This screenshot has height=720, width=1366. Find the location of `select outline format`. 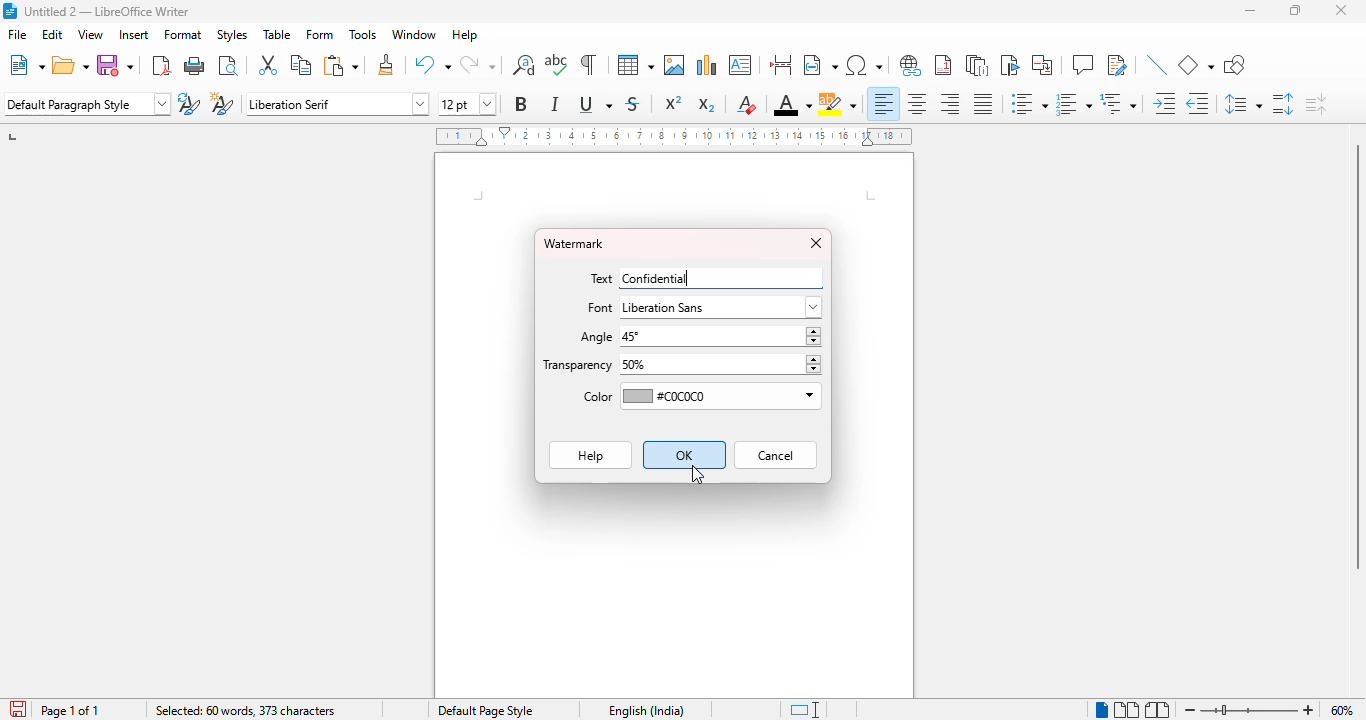

select outline format is located at coordinates (1118, 104).